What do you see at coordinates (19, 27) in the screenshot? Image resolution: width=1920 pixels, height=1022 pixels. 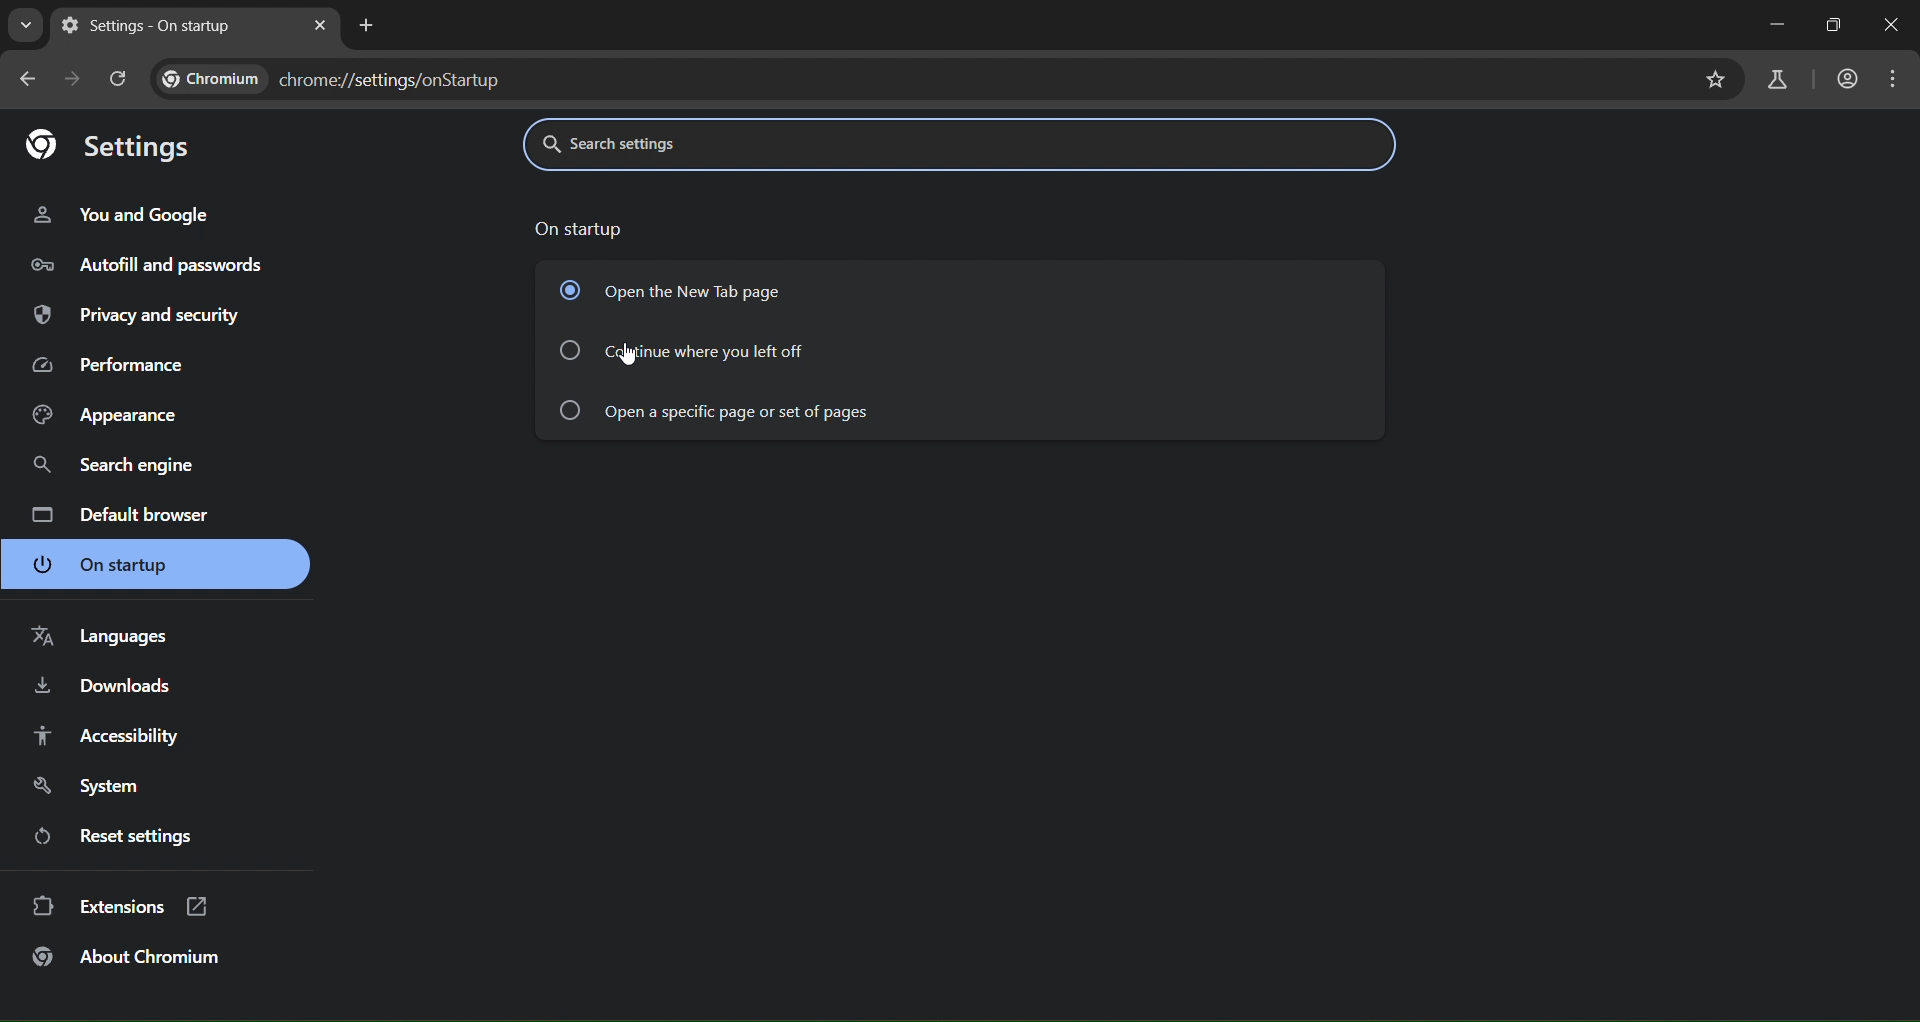 I see `search page` at bounding box center [19, 27].